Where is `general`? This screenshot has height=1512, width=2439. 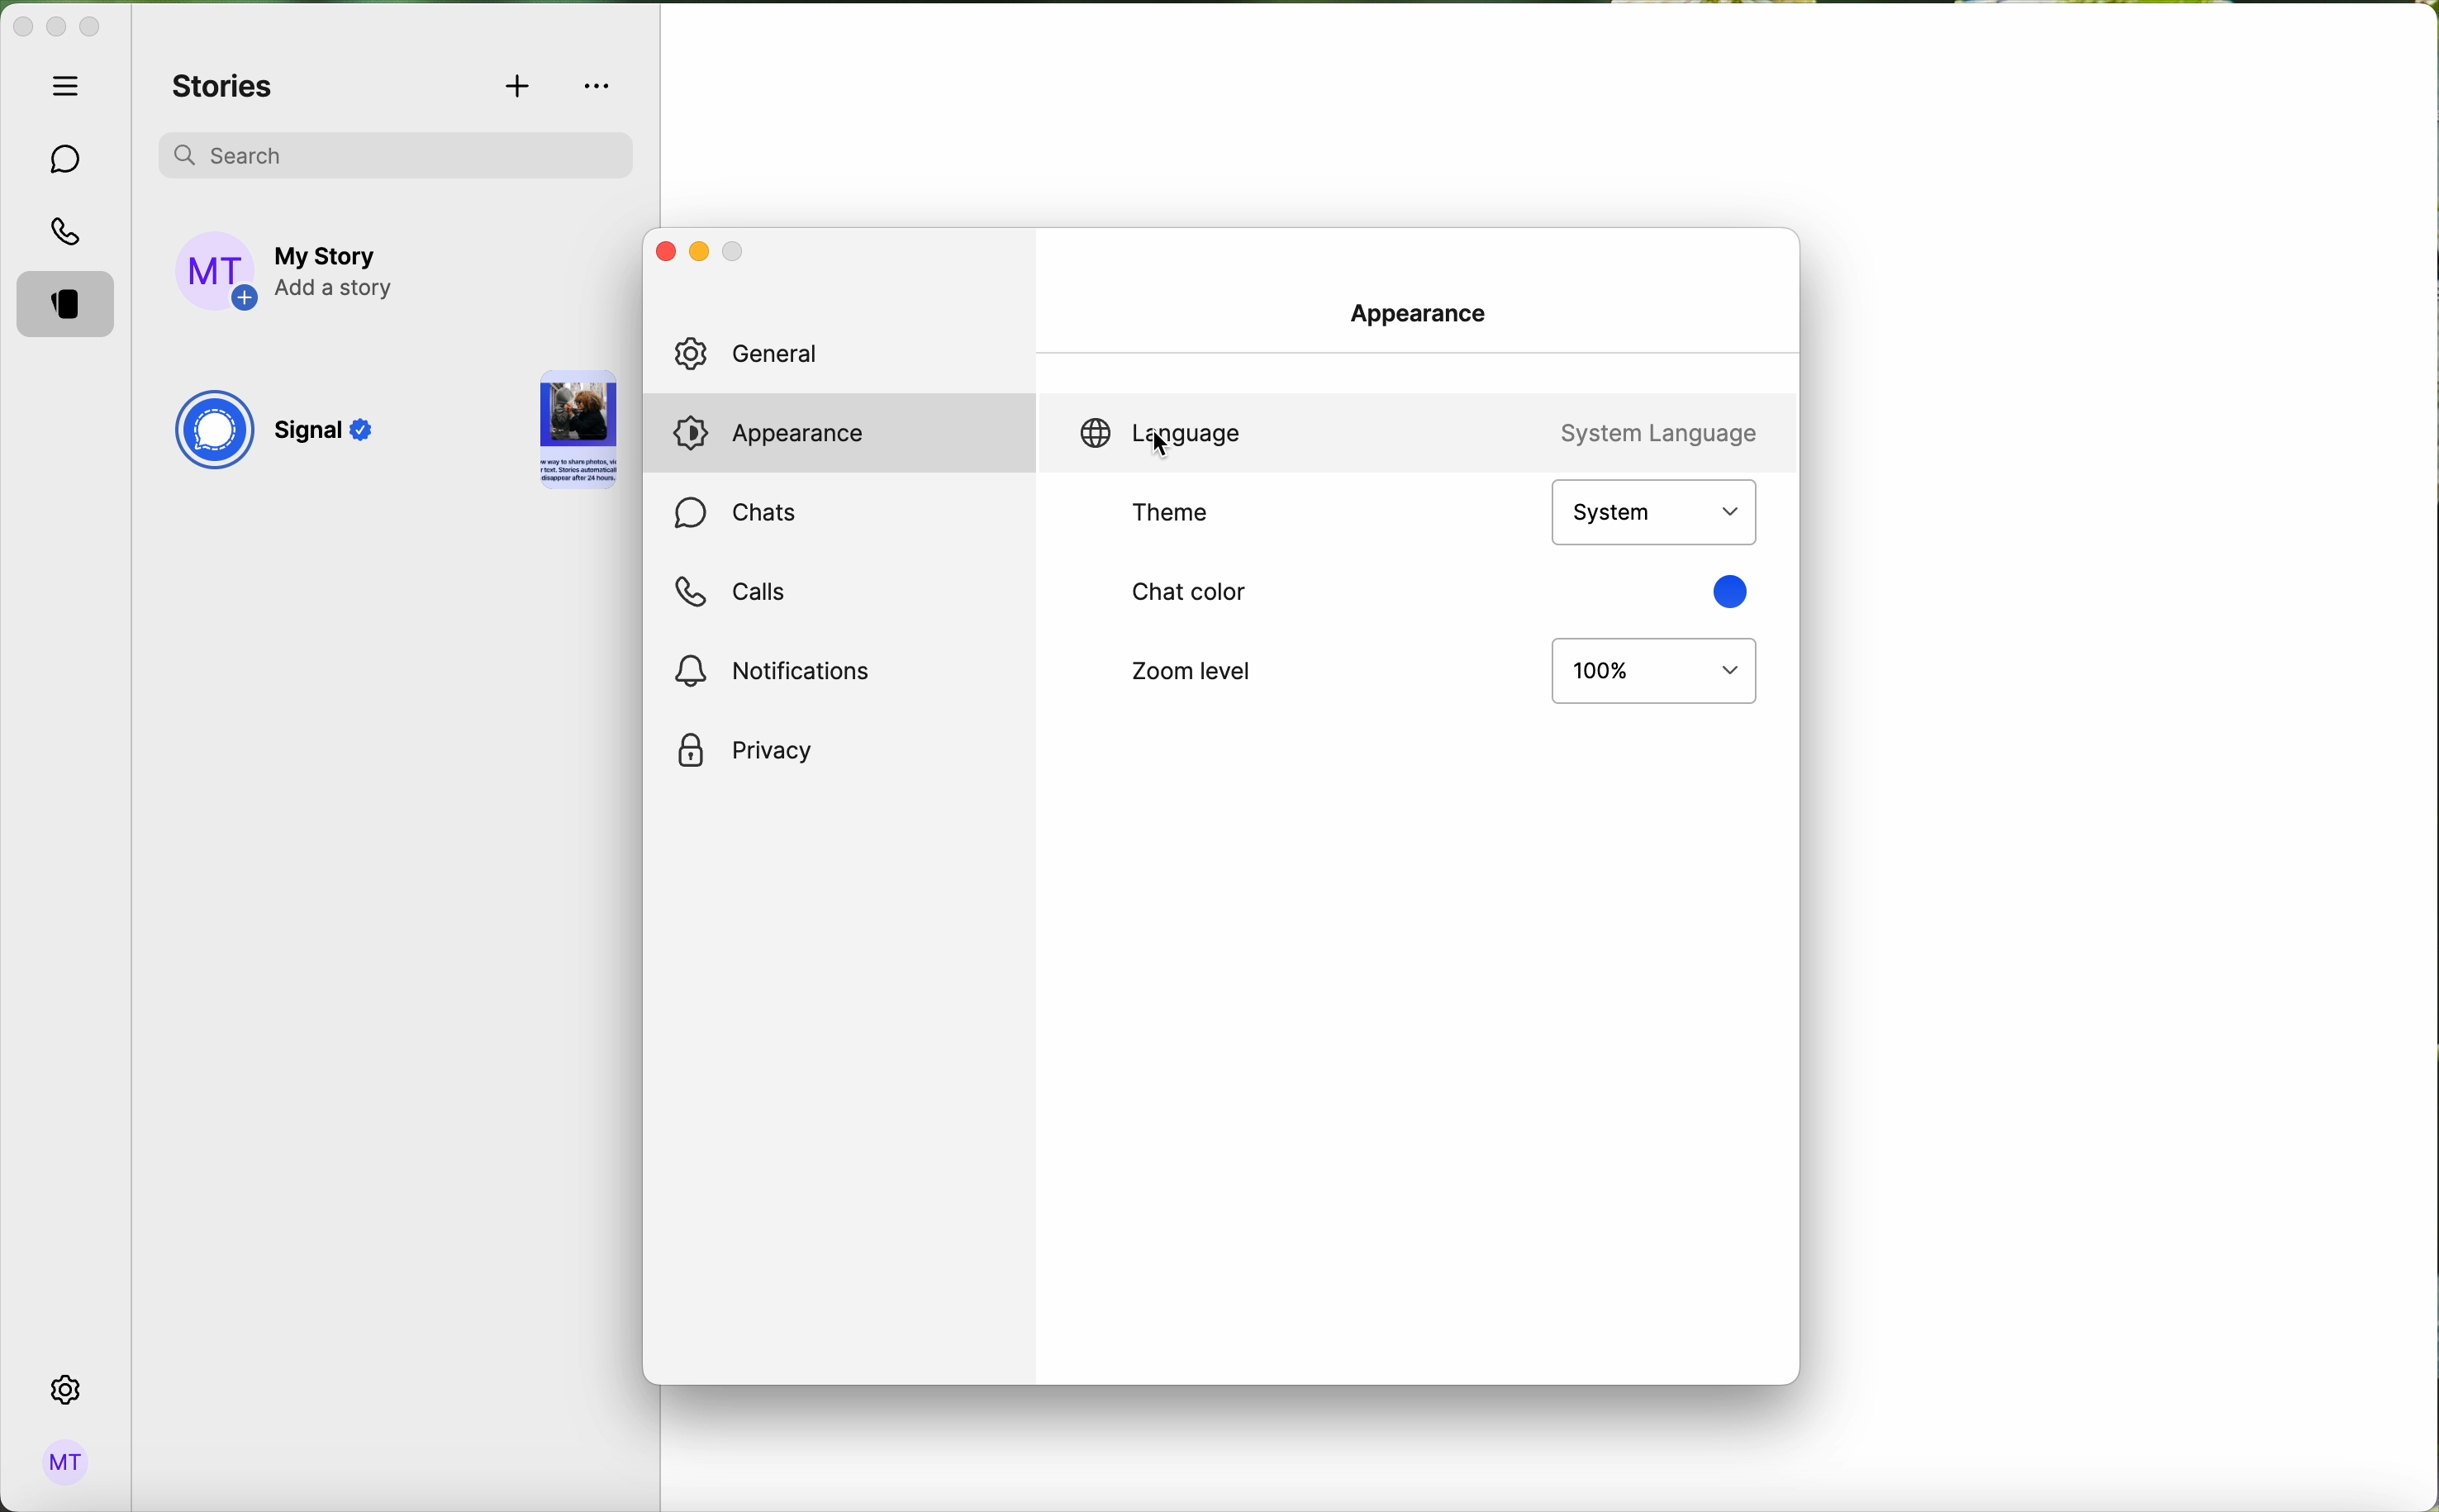 general is located at coordinates (847, 353).